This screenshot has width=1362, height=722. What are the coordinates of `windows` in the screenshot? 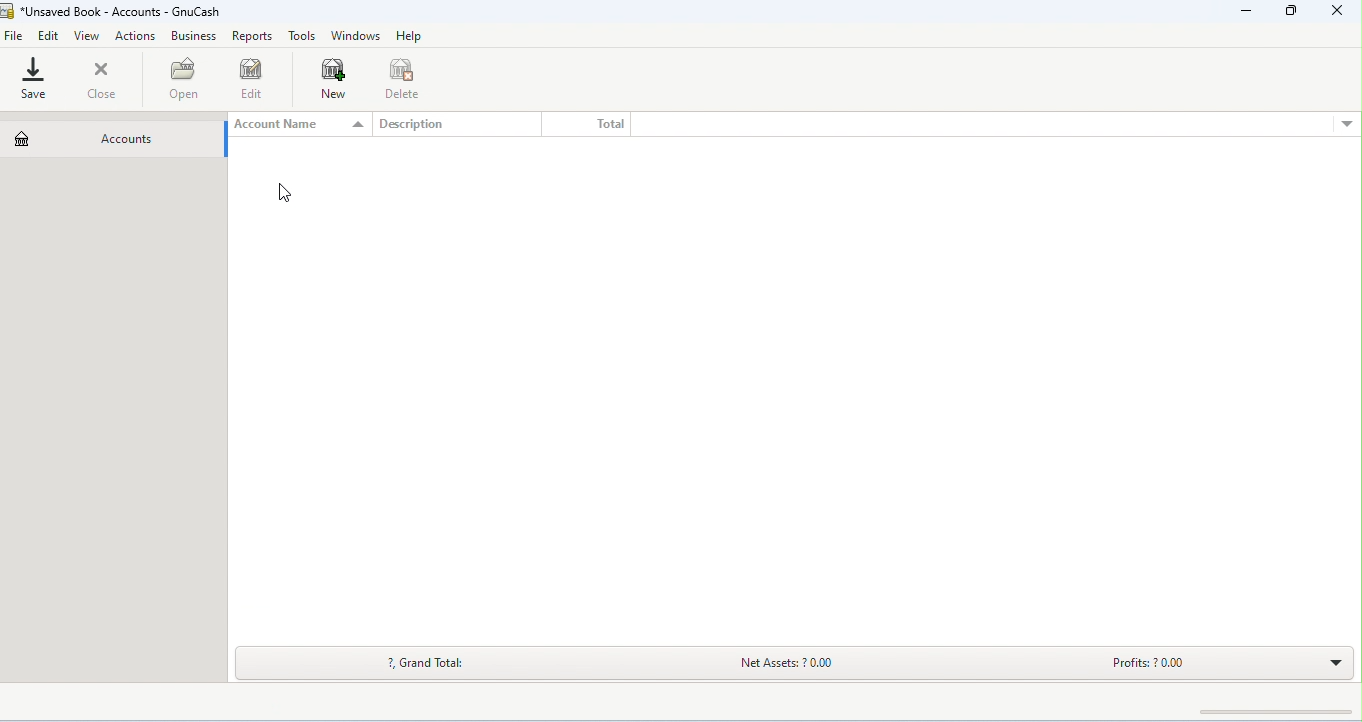 It's located at (357, 36).